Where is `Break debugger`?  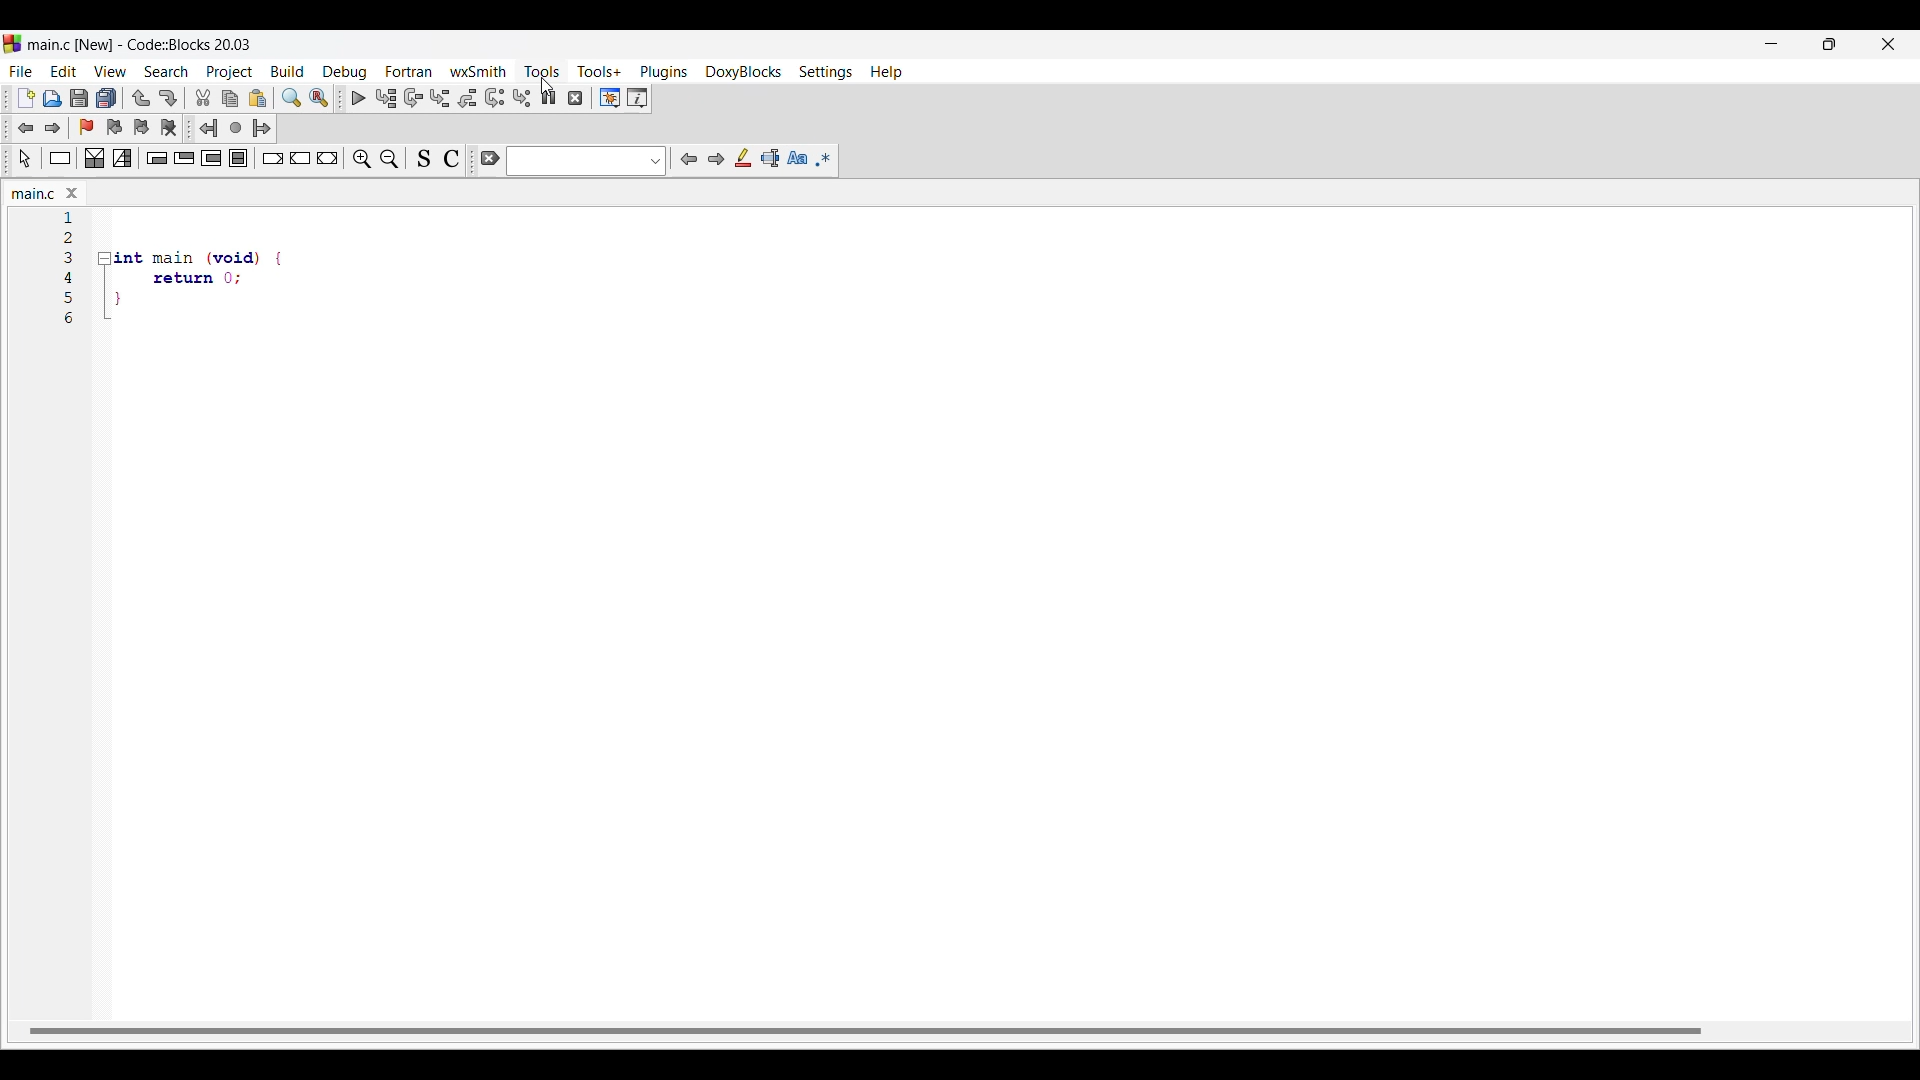 Break debugger is located at coordinates (549, 98).